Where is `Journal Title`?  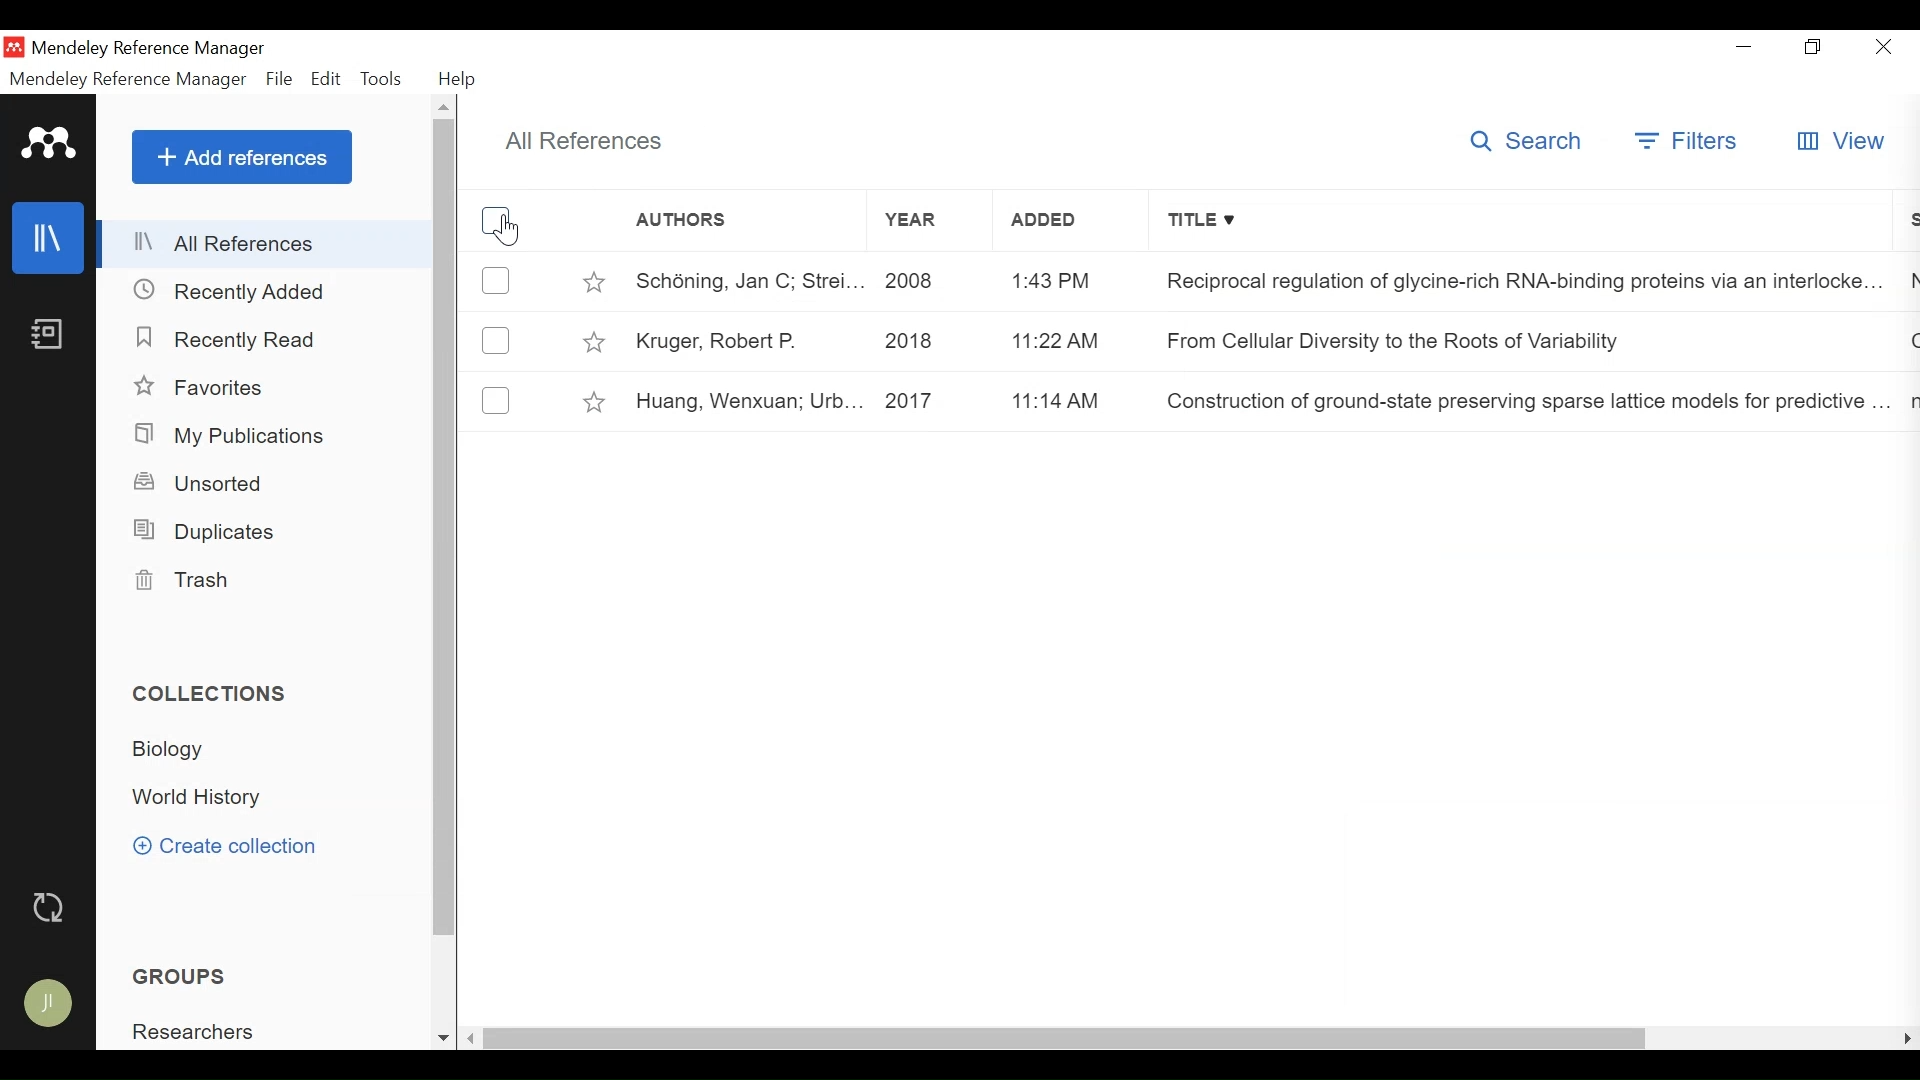
Journal Title is located at coordinates (1517, 401).